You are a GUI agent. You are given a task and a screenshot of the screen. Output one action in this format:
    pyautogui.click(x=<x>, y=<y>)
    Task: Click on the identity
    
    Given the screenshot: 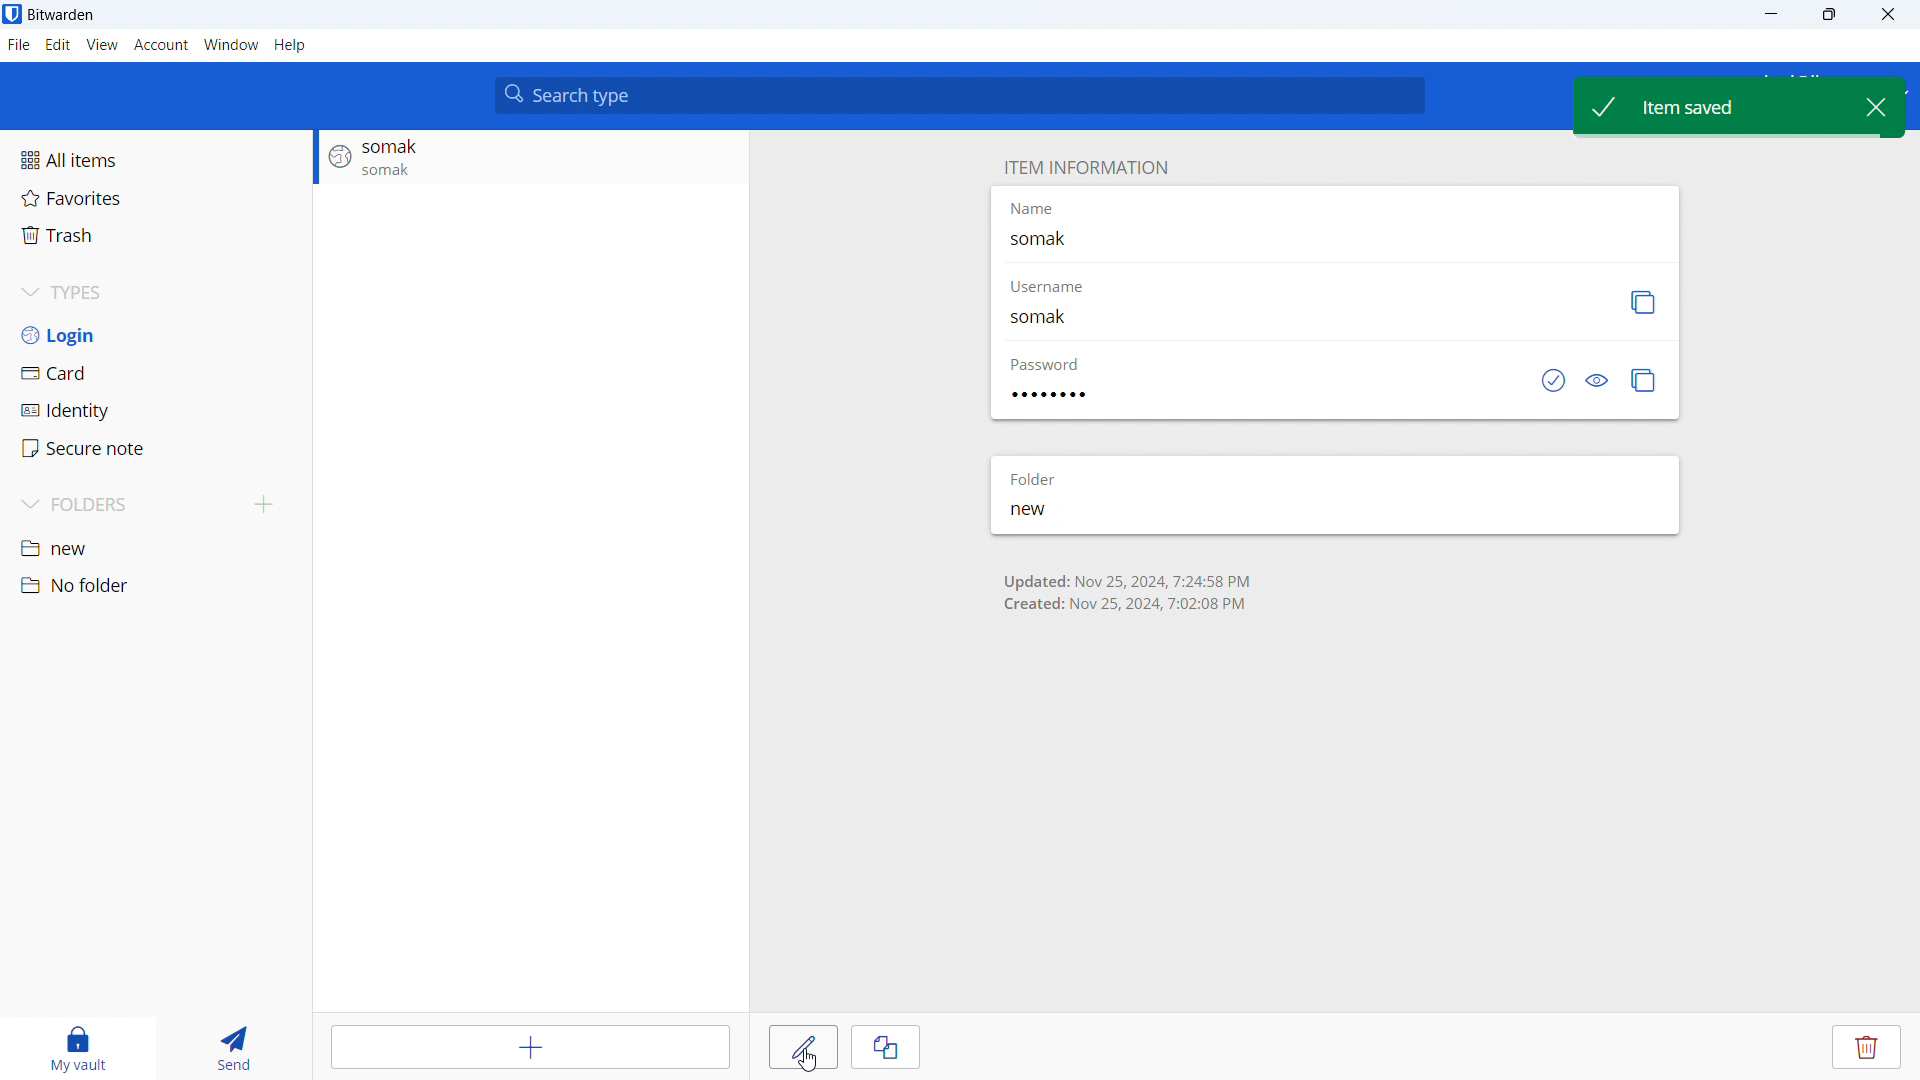 What is the action you would take?
    pyautogui.click(x=156, y=410)
    